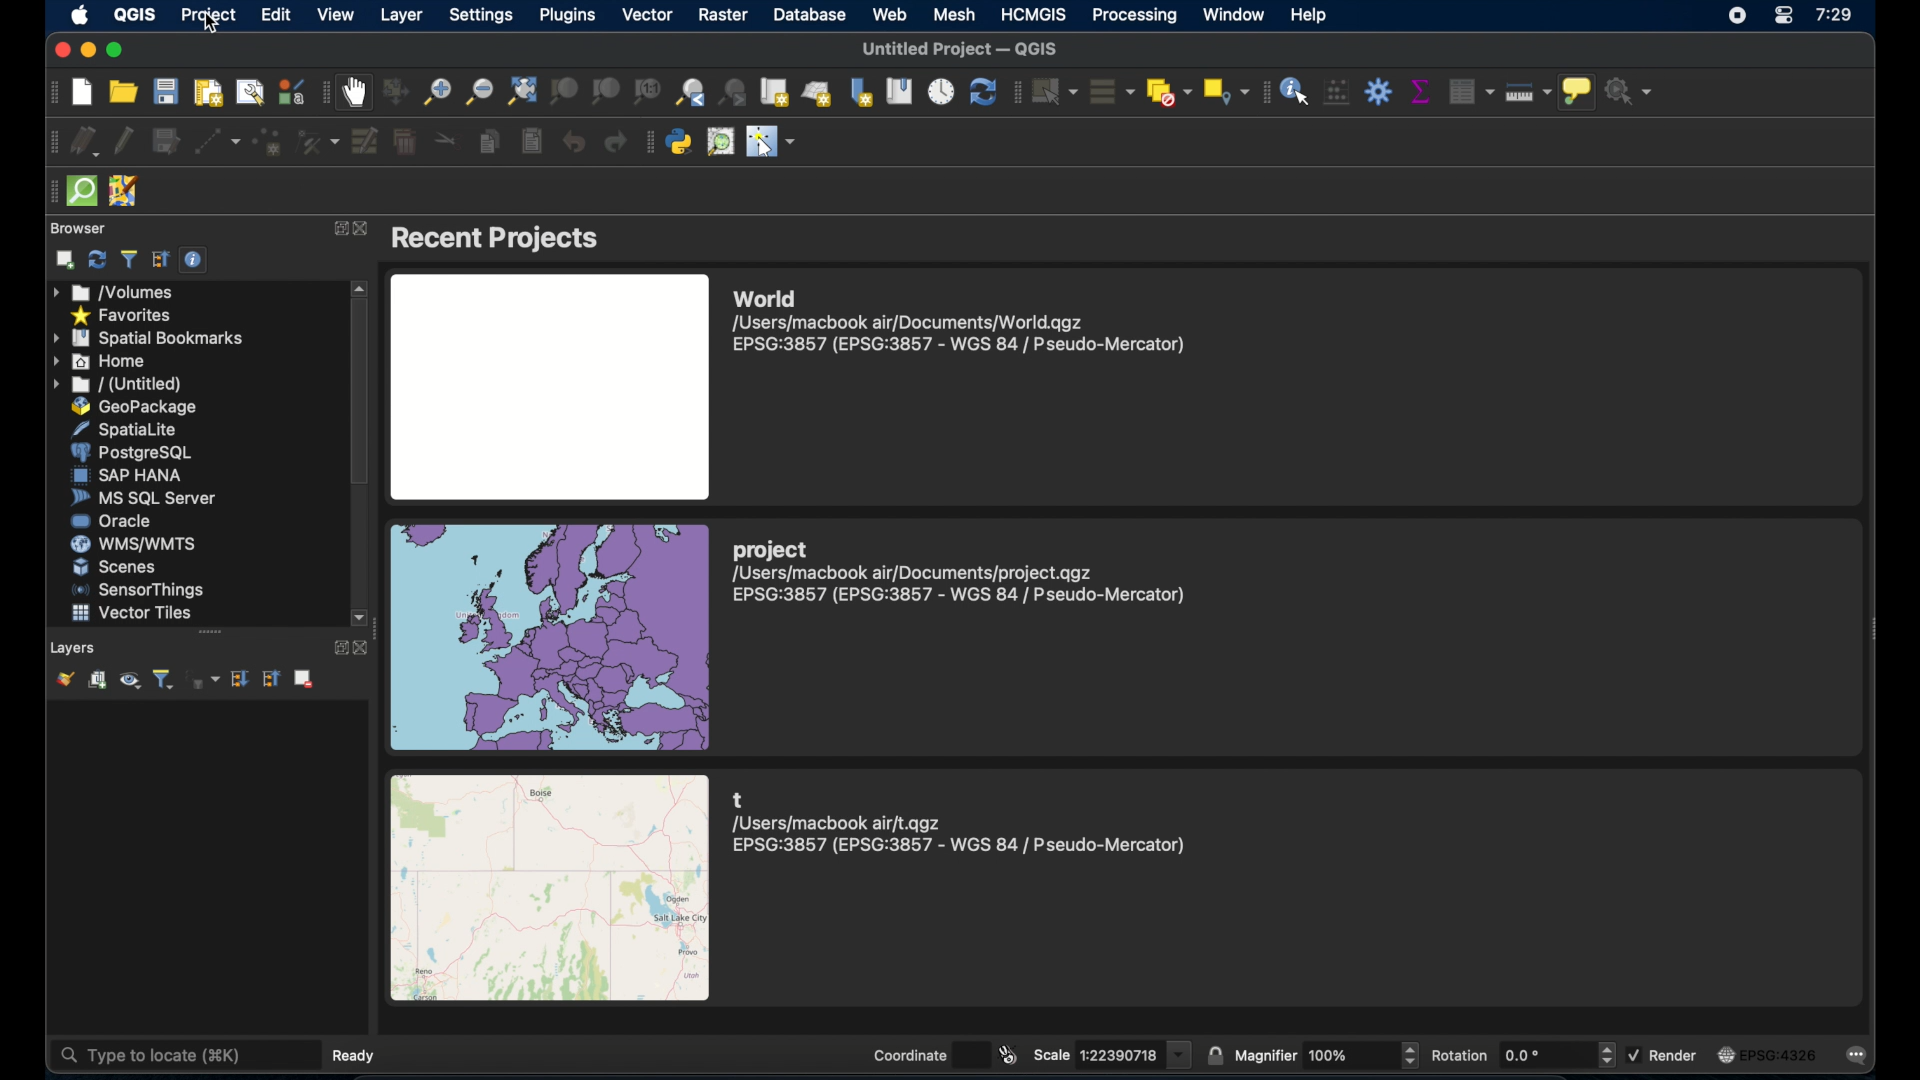  I want to click on digitizing toolbar, so click(52, 142).